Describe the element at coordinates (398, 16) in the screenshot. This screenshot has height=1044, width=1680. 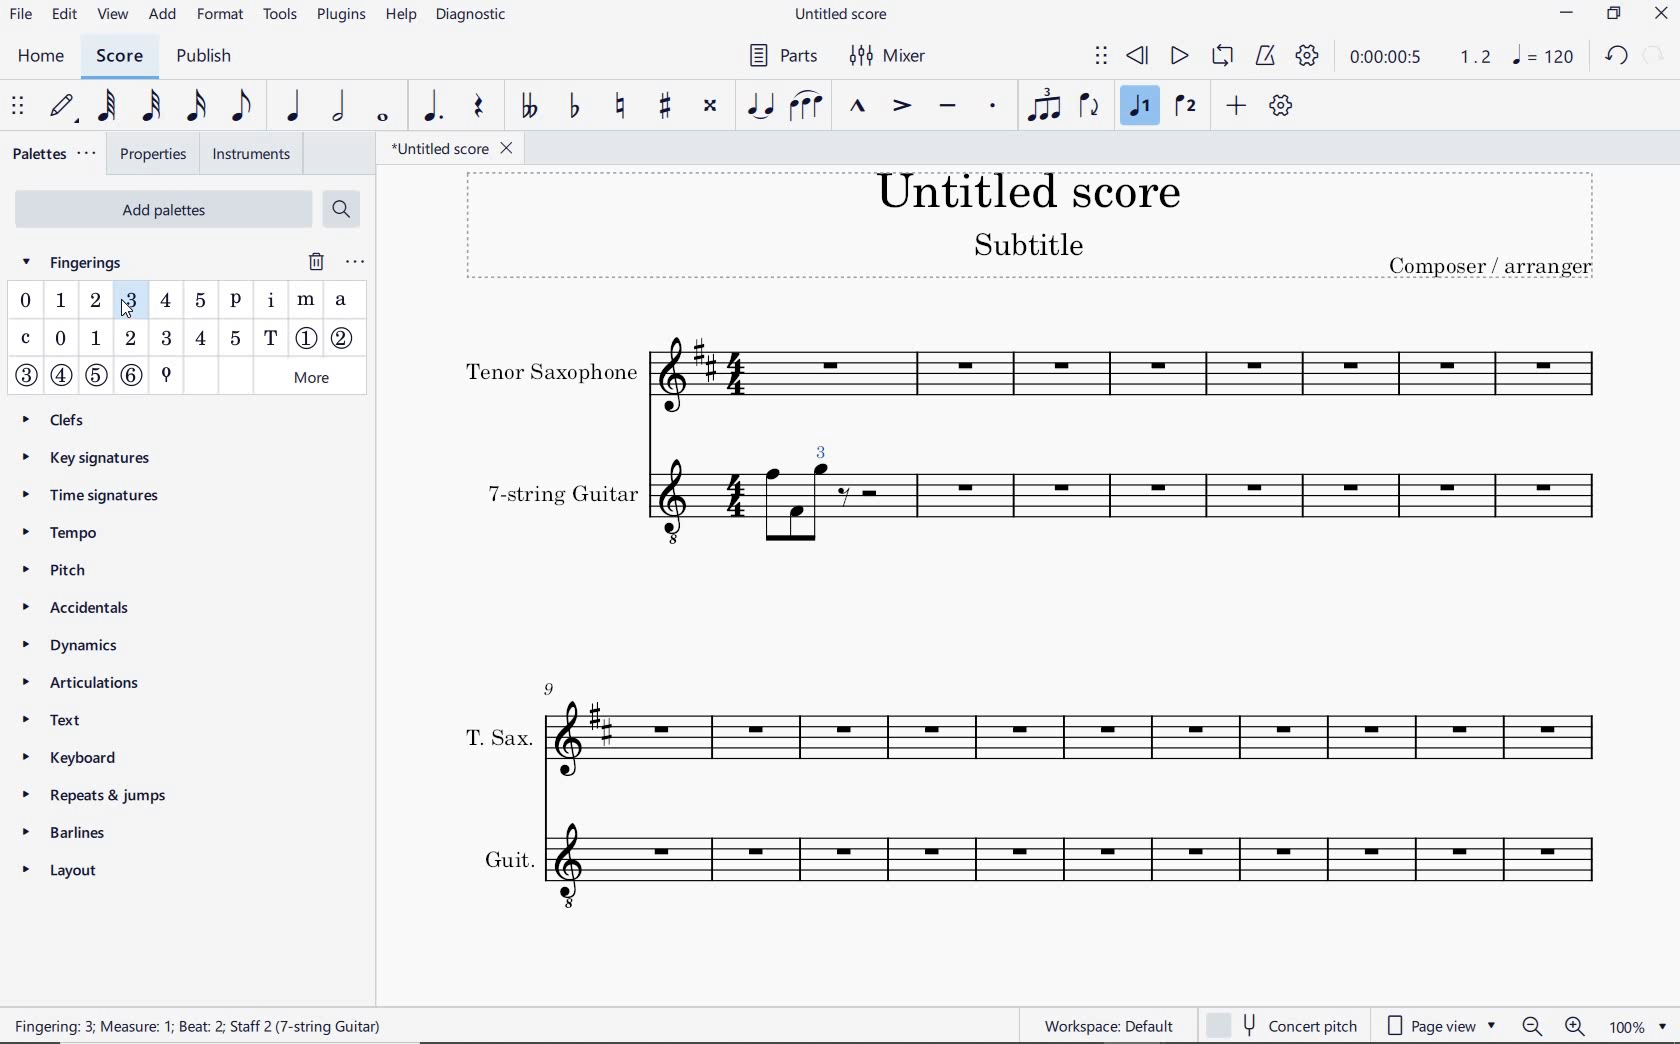
I see `HELP` at that location.